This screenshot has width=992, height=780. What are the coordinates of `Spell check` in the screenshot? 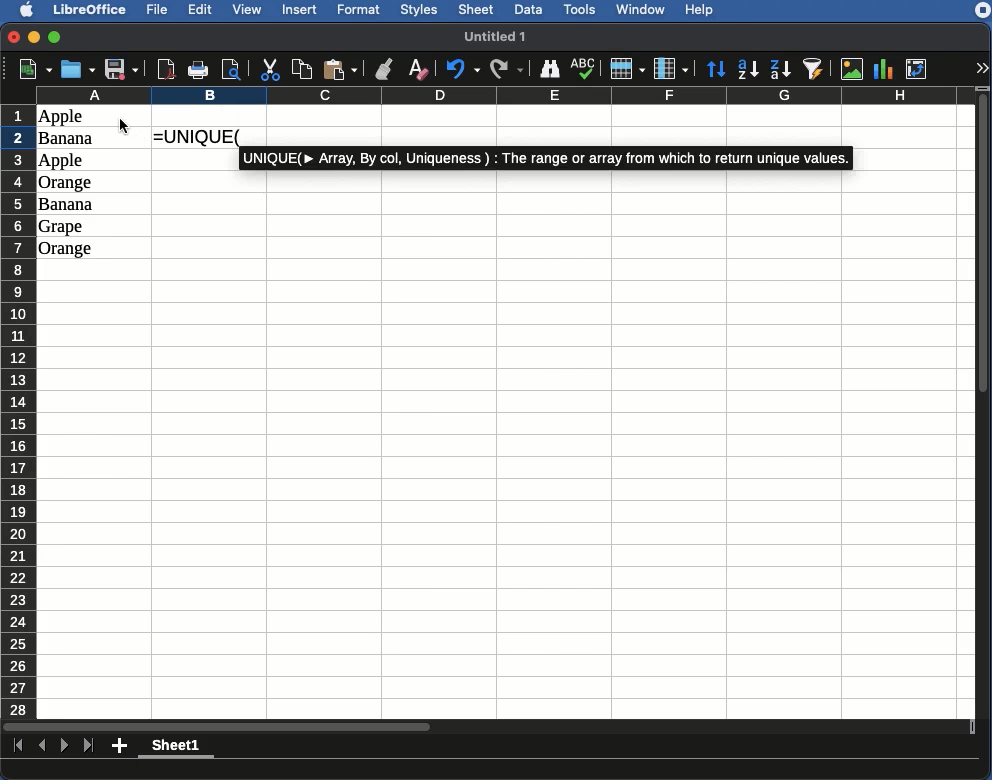 It's located at (583, 69).